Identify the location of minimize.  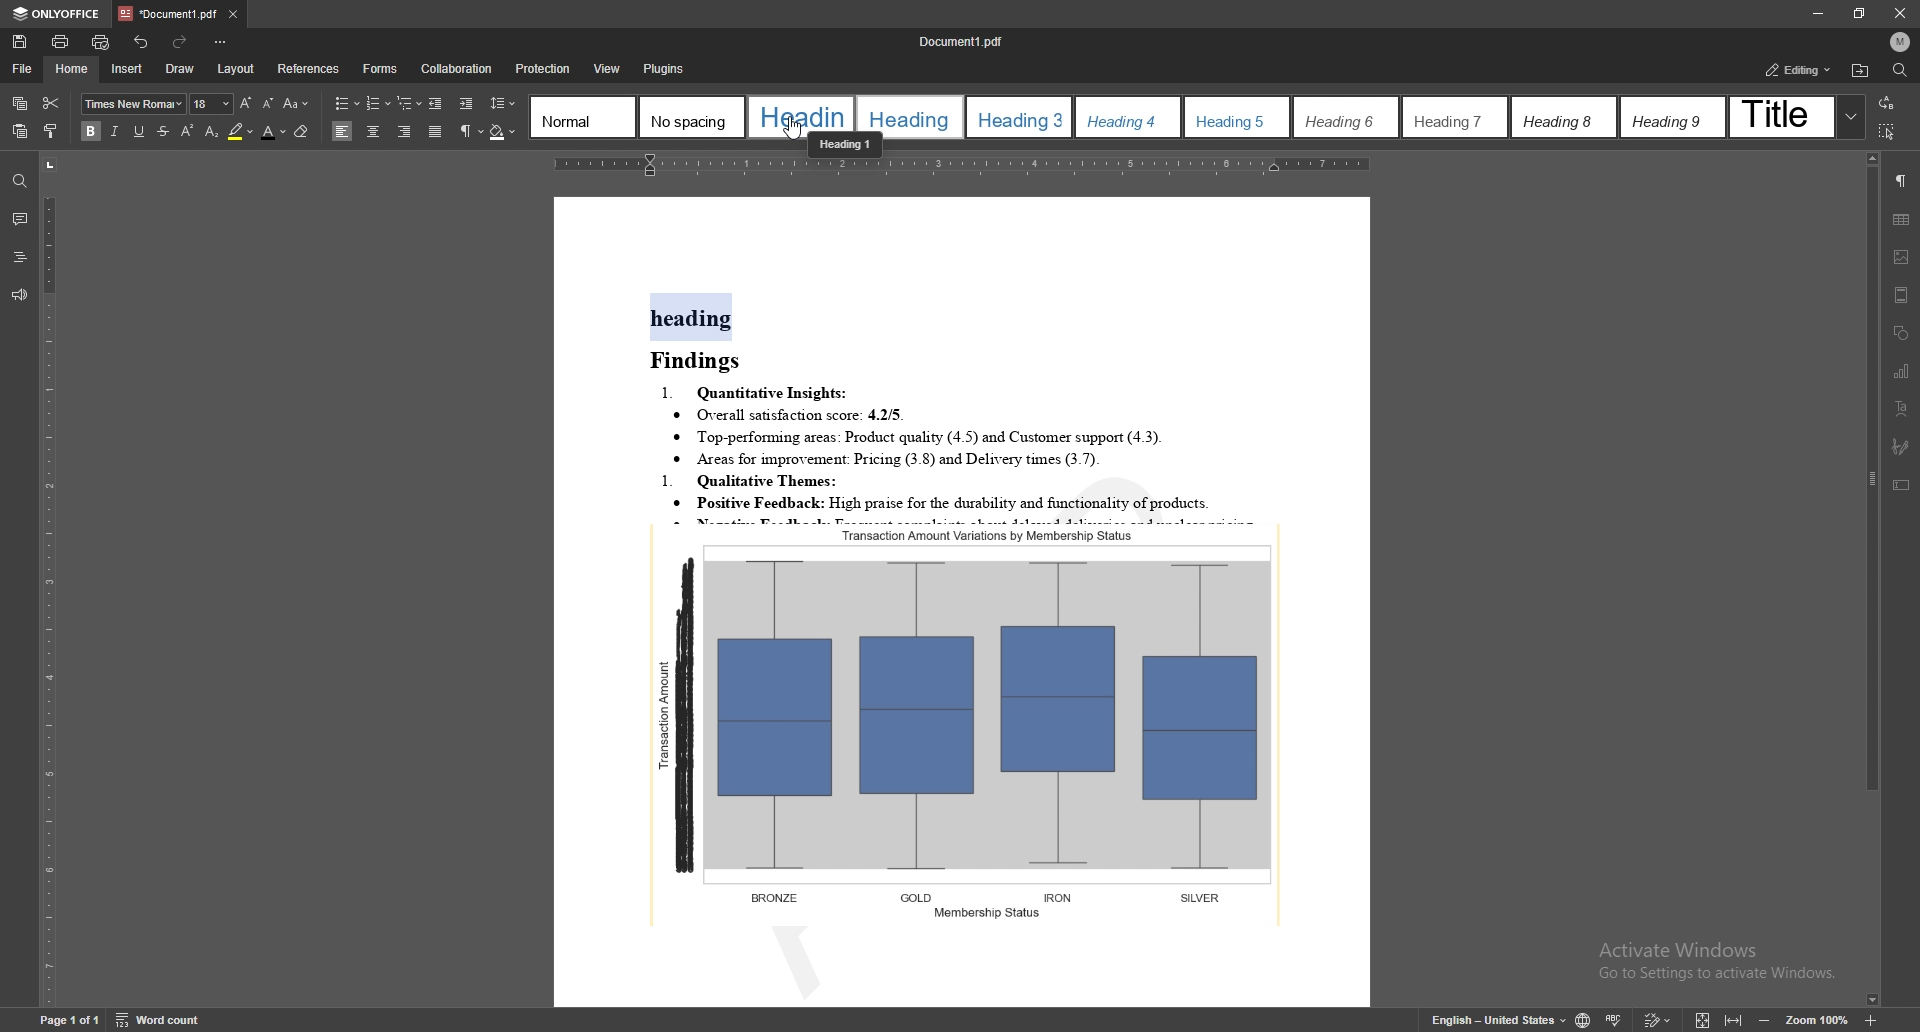
(1816, 13).